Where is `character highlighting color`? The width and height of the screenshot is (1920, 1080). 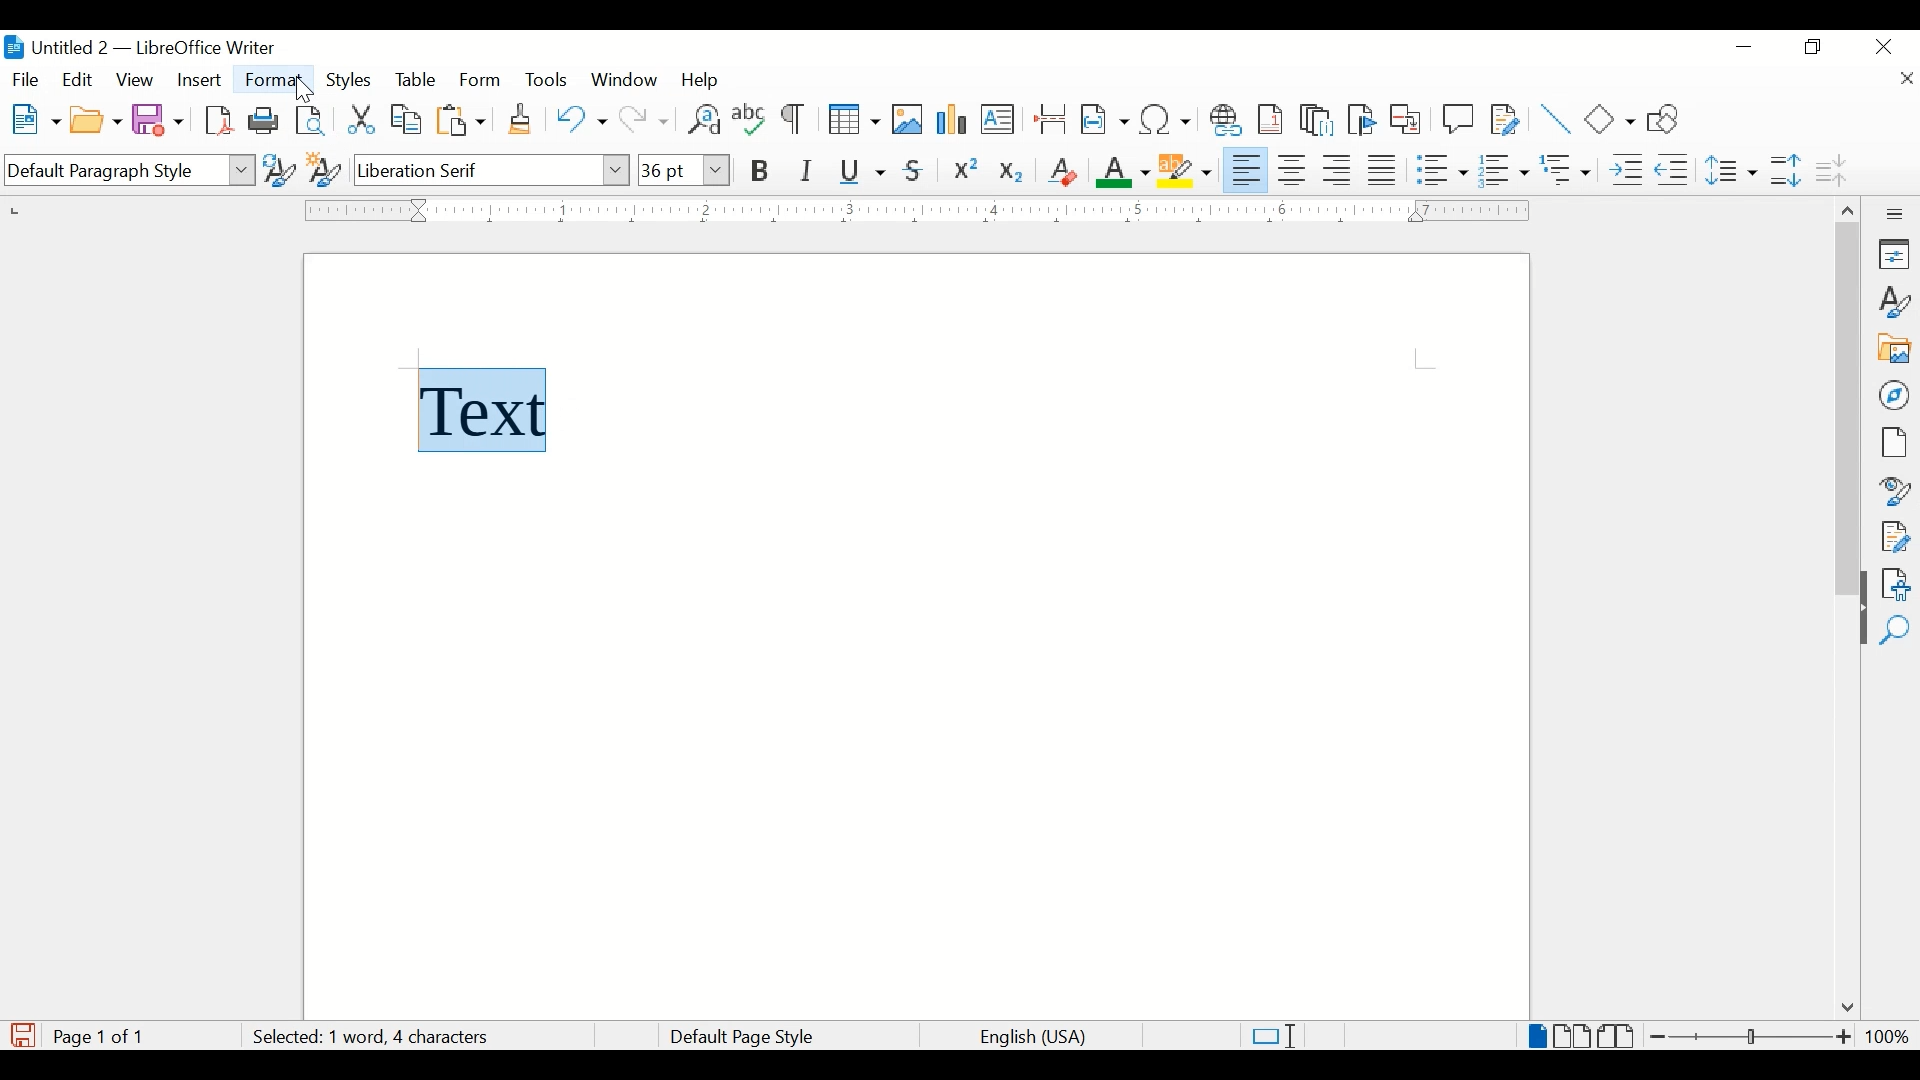
character highlighting color is located at coordinates (1187, 169).